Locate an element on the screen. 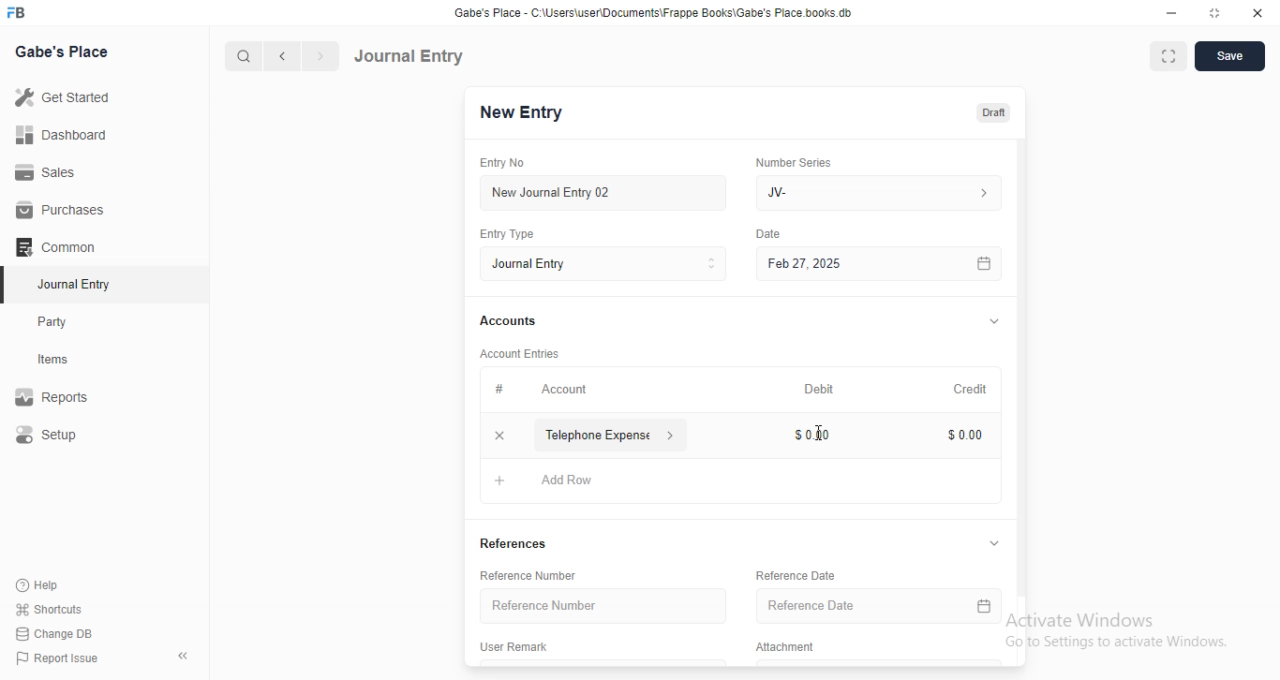 This screenshot has width=1280, height=680. Entry No is located at coordinates (500, 161).